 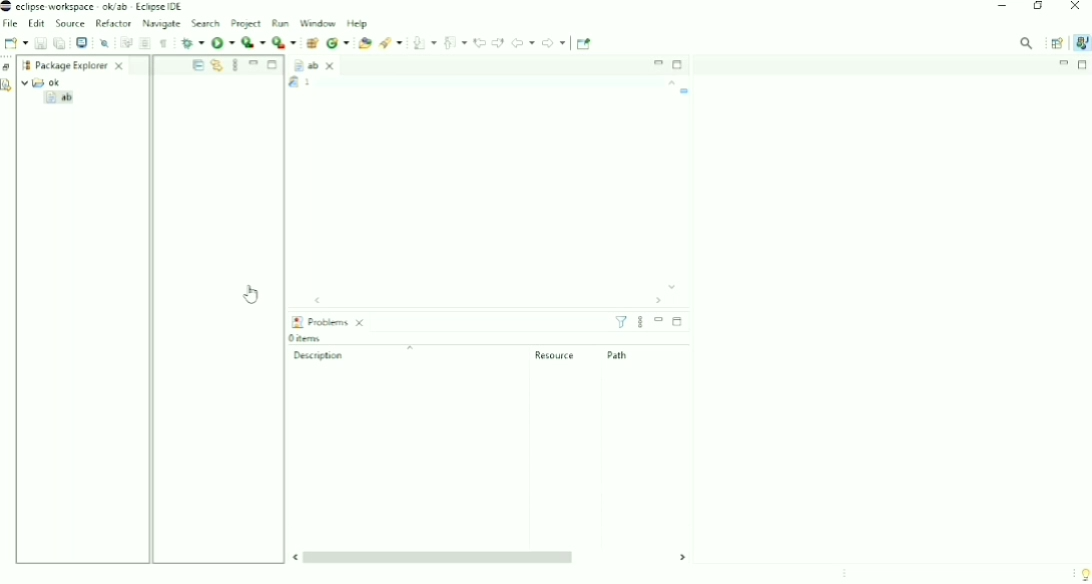 What do you see at coordinates (390, 42) in the screenshot?
I see `Search` at bounding box center [390, 42].